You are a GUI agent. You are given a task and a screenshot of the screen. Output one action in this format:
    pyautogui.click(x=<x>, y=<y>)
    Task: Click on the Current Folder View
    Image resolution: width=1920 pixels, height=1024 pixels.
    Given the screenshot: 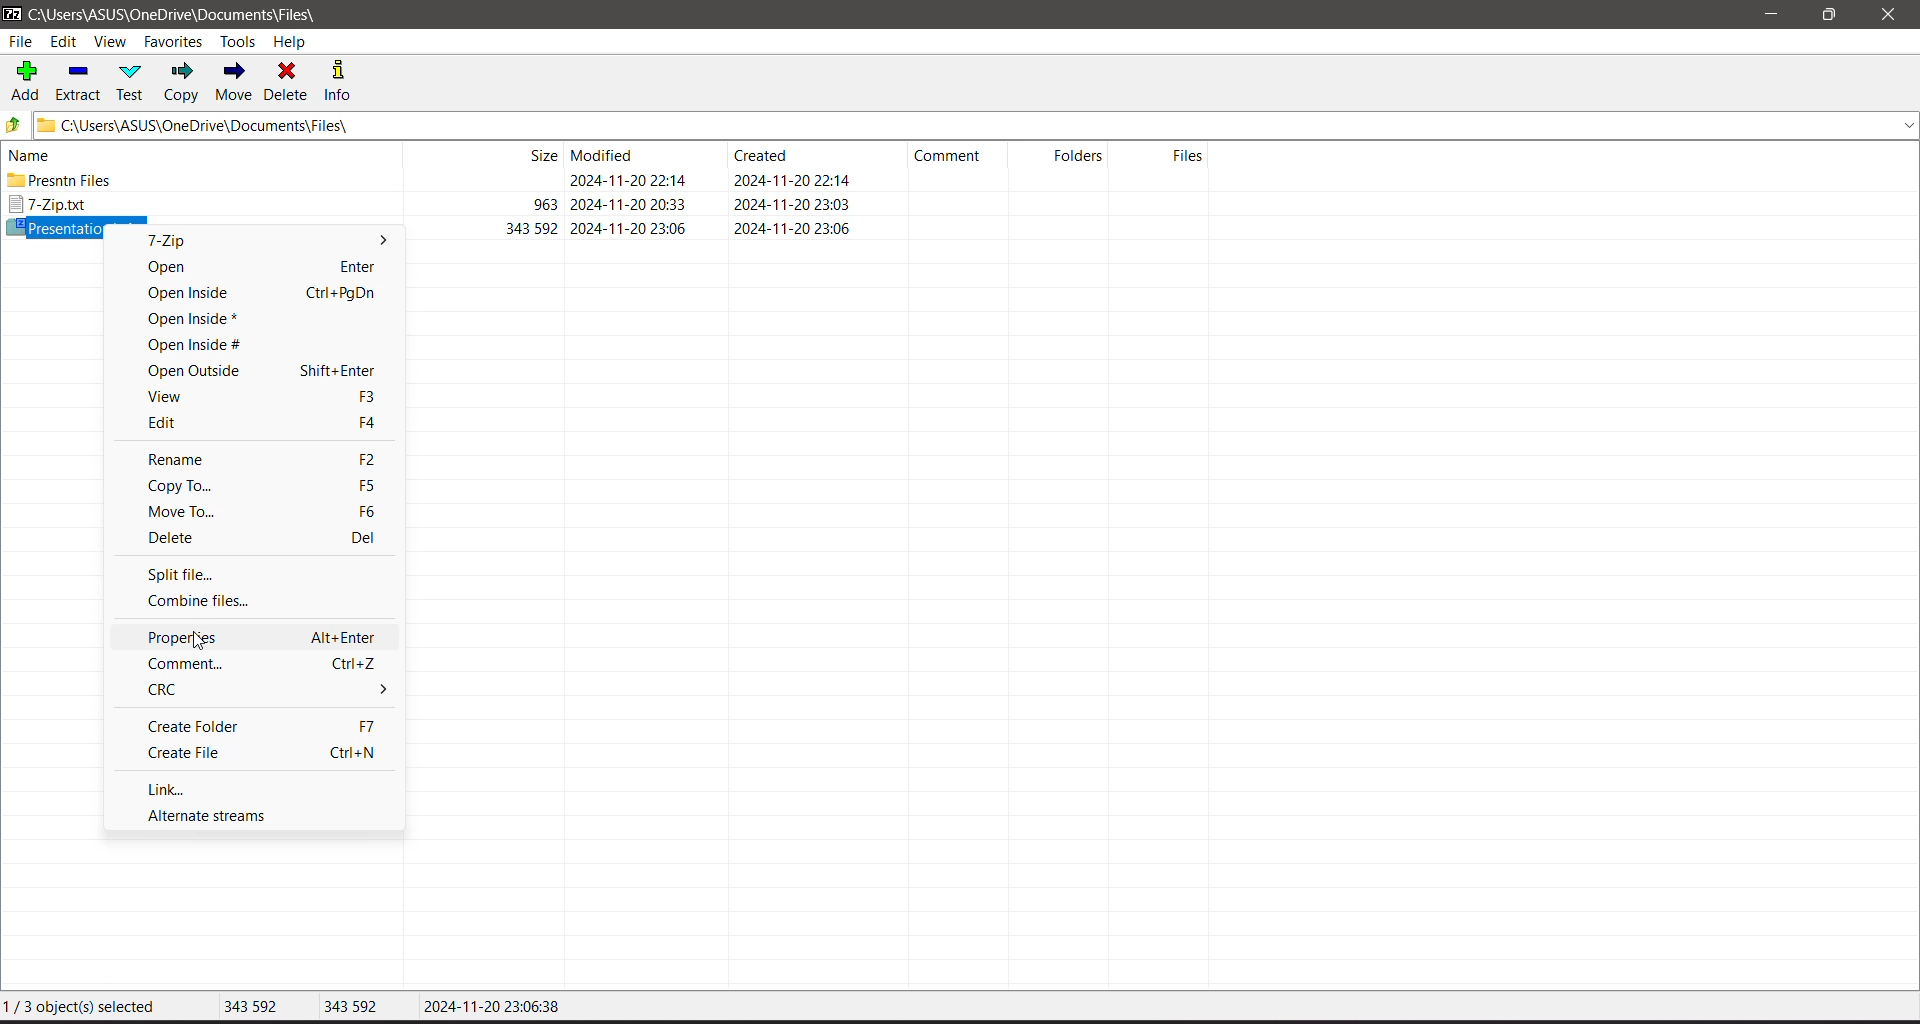 What is the action you would take?
    pyautogui.click(x=614, y=154)
    